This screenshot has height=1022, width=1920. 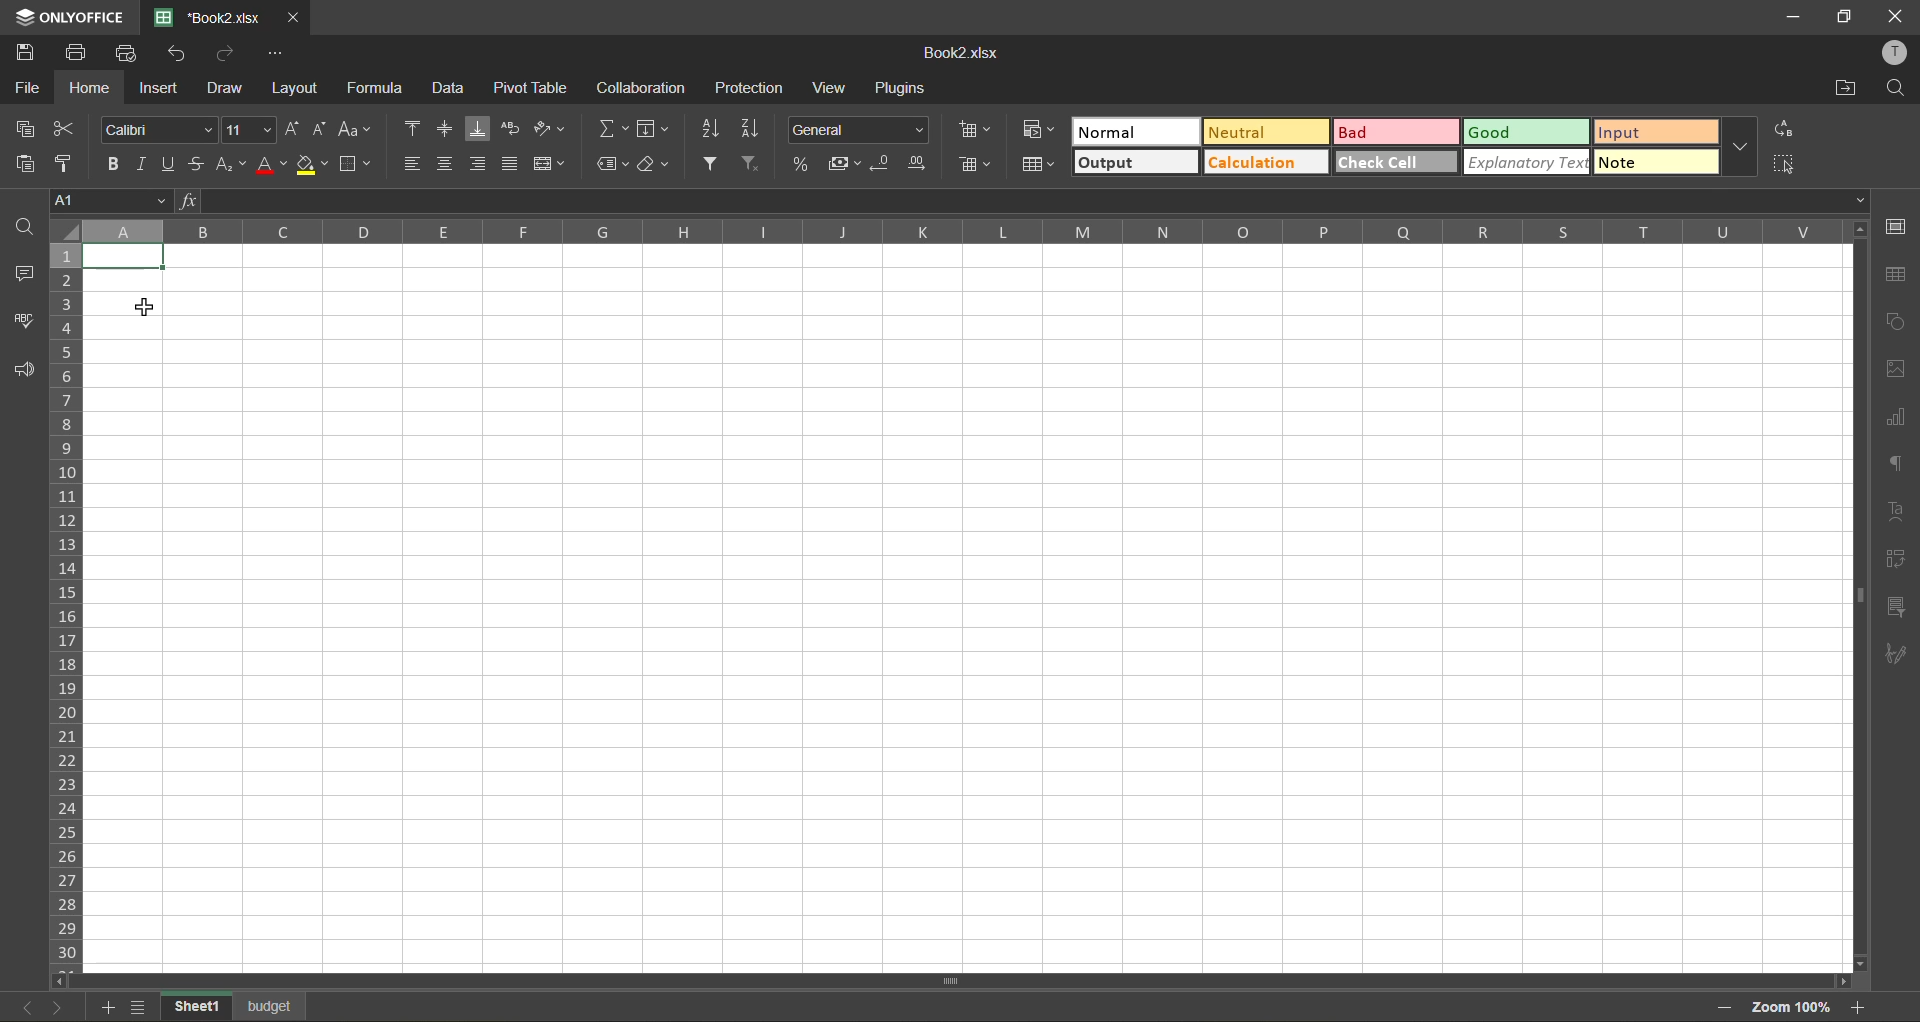 I want to click on appname, so click(x=67, y=18).